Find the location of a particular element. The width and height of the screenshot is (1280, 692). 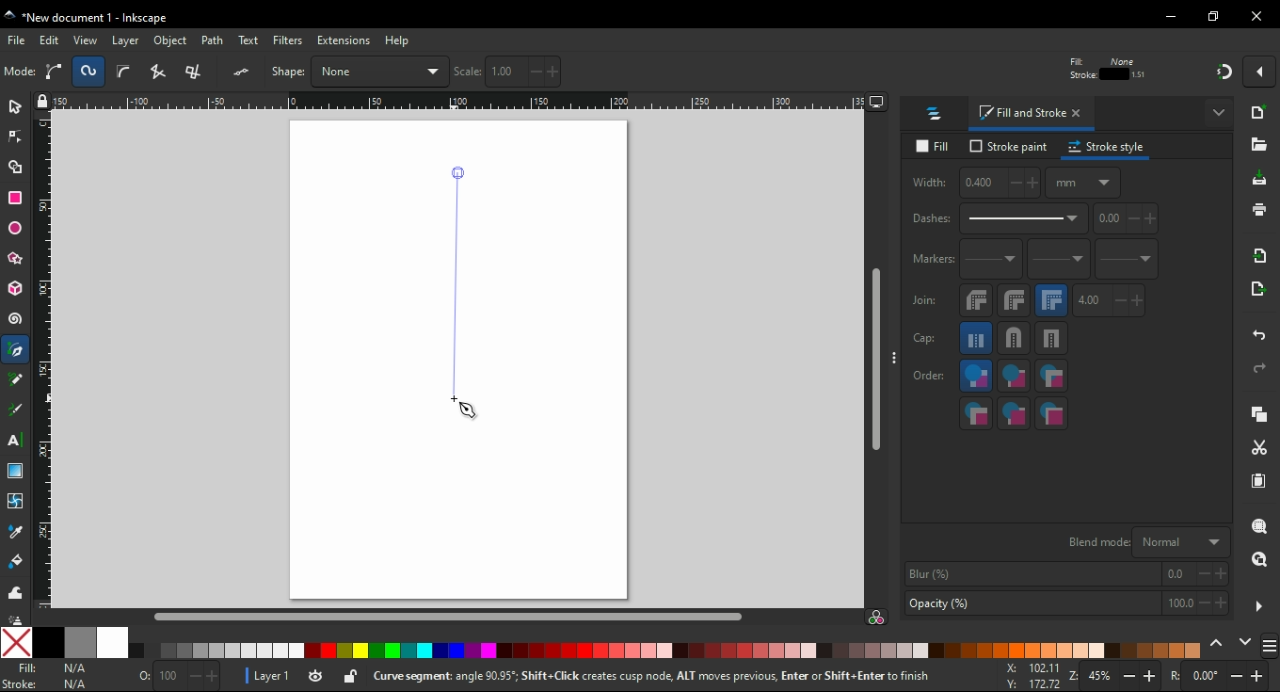

lower to bottom is located at coordinates (430, 72).